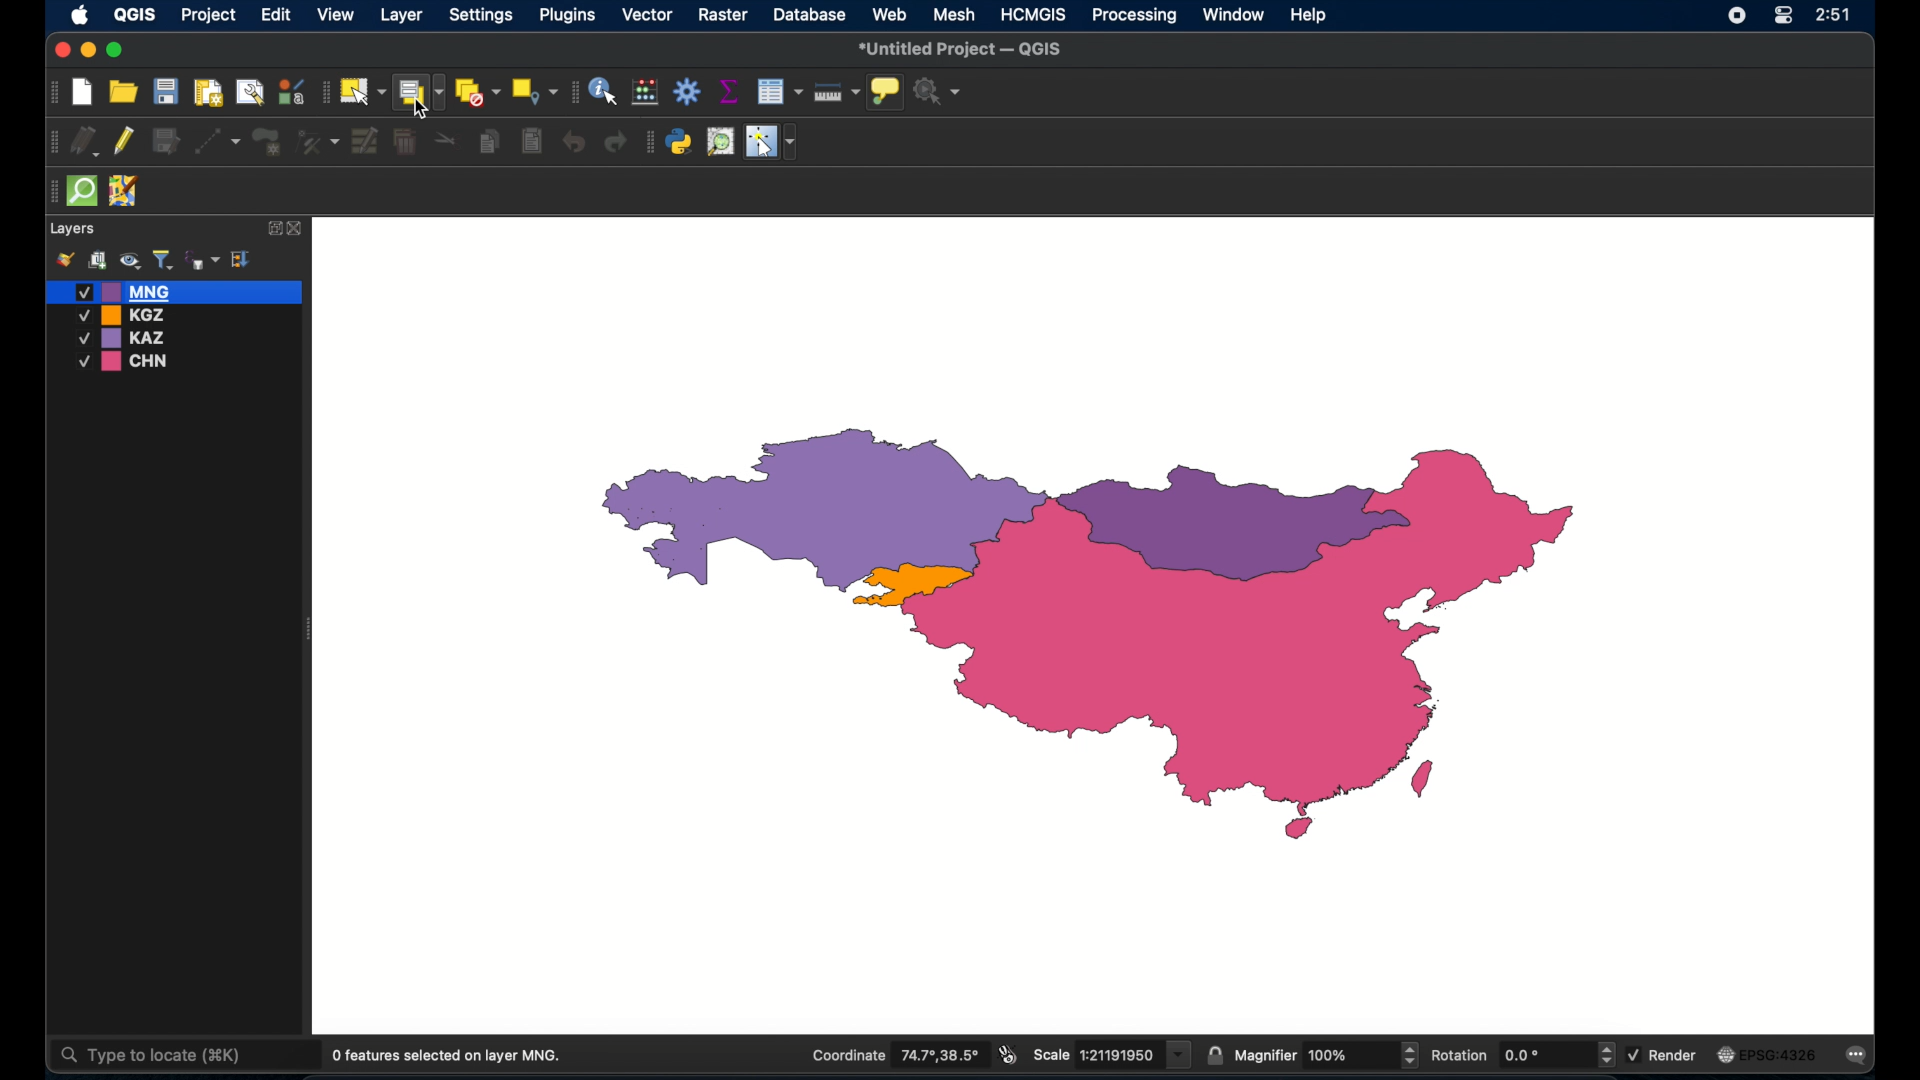  Describe the element at coordinates (323, 90) in the screenshot. I see `selection toolbar` at that location.